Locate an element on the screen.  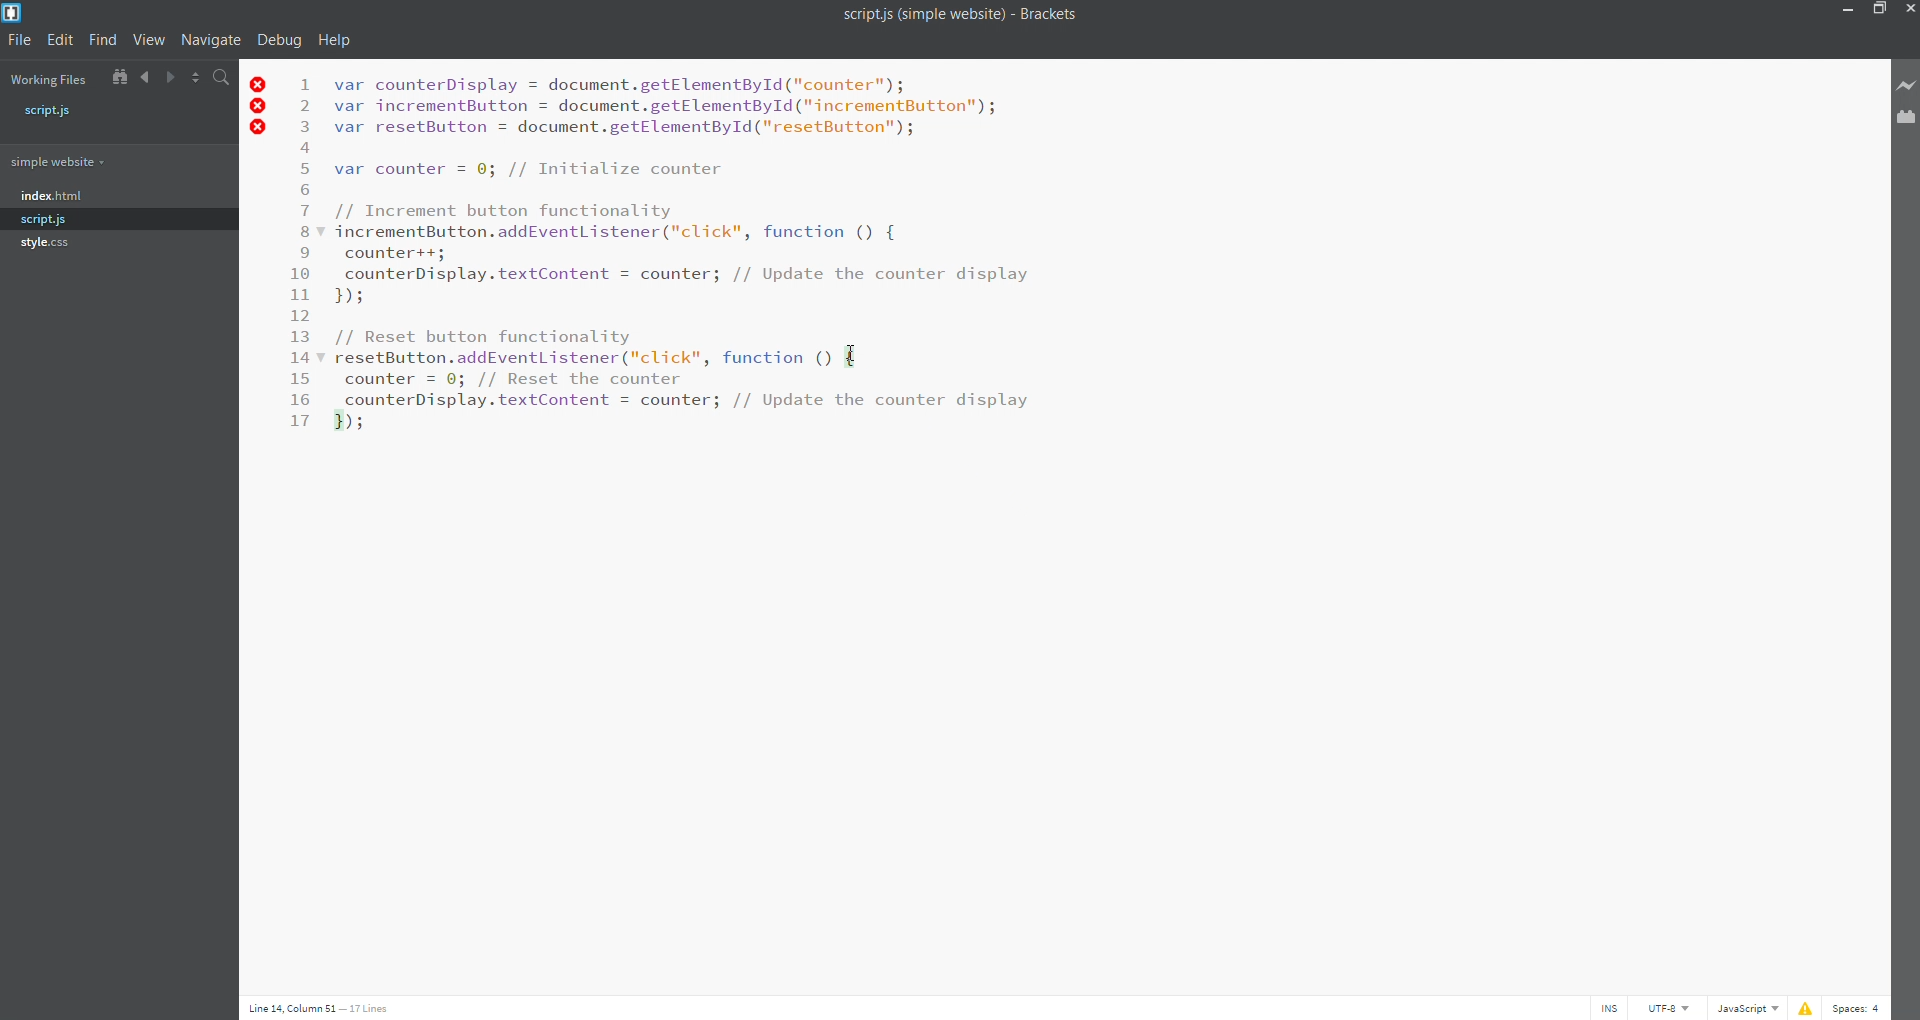
function name is located at coordinates (582, 344).